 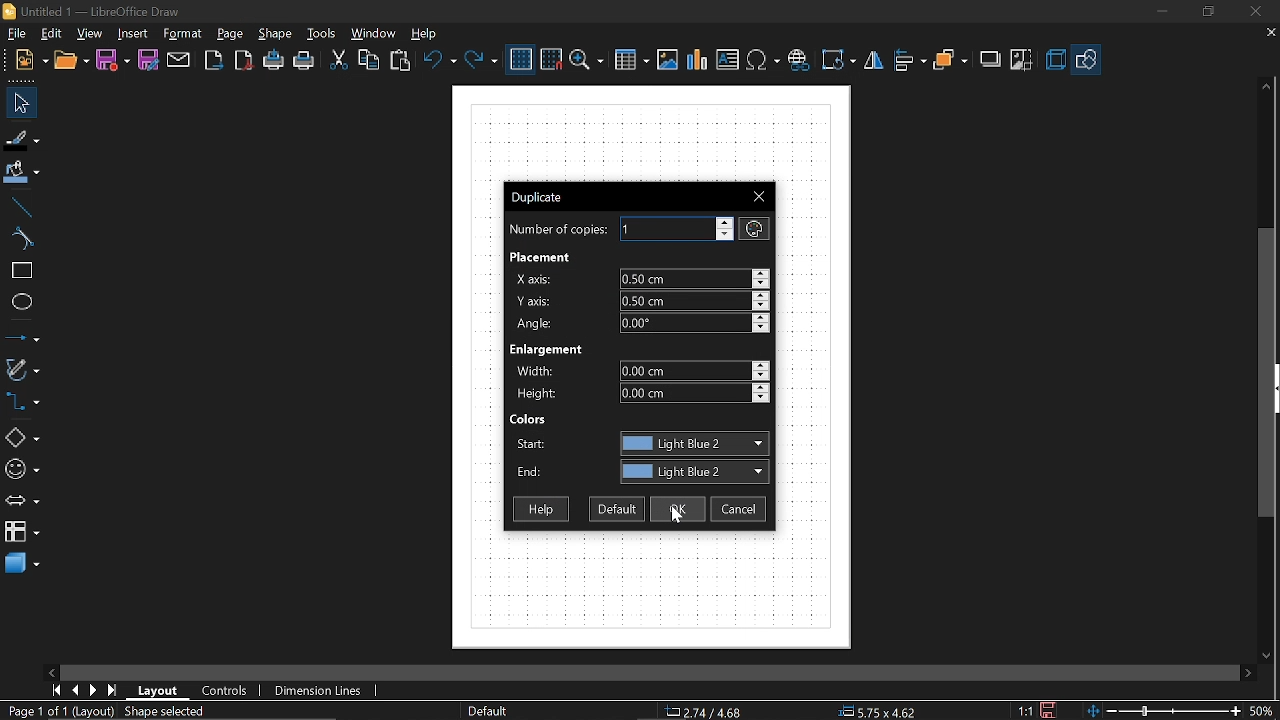 I want to click on Fill color, so click(x=22, y=175).